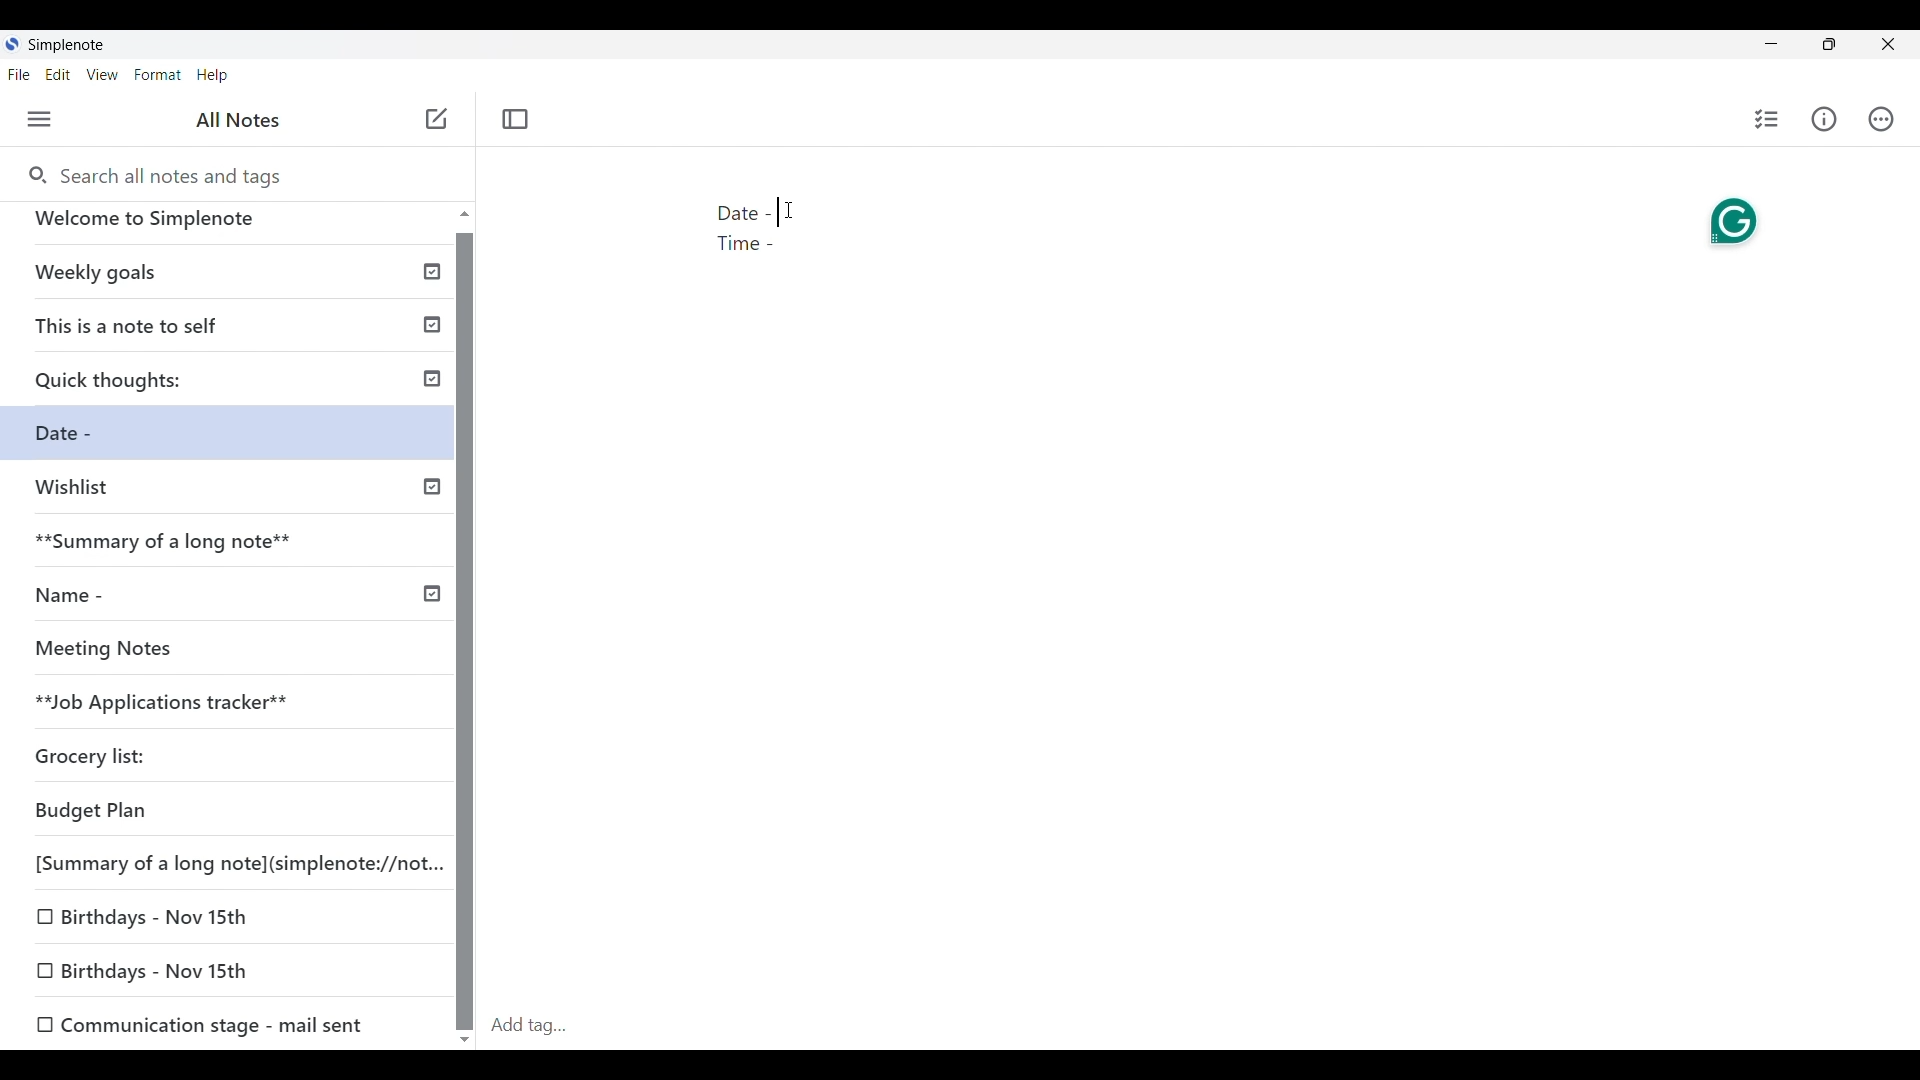  Describe the element at coordinates (152, 972) in the screenshot. I see `Unpublished note` at that location.